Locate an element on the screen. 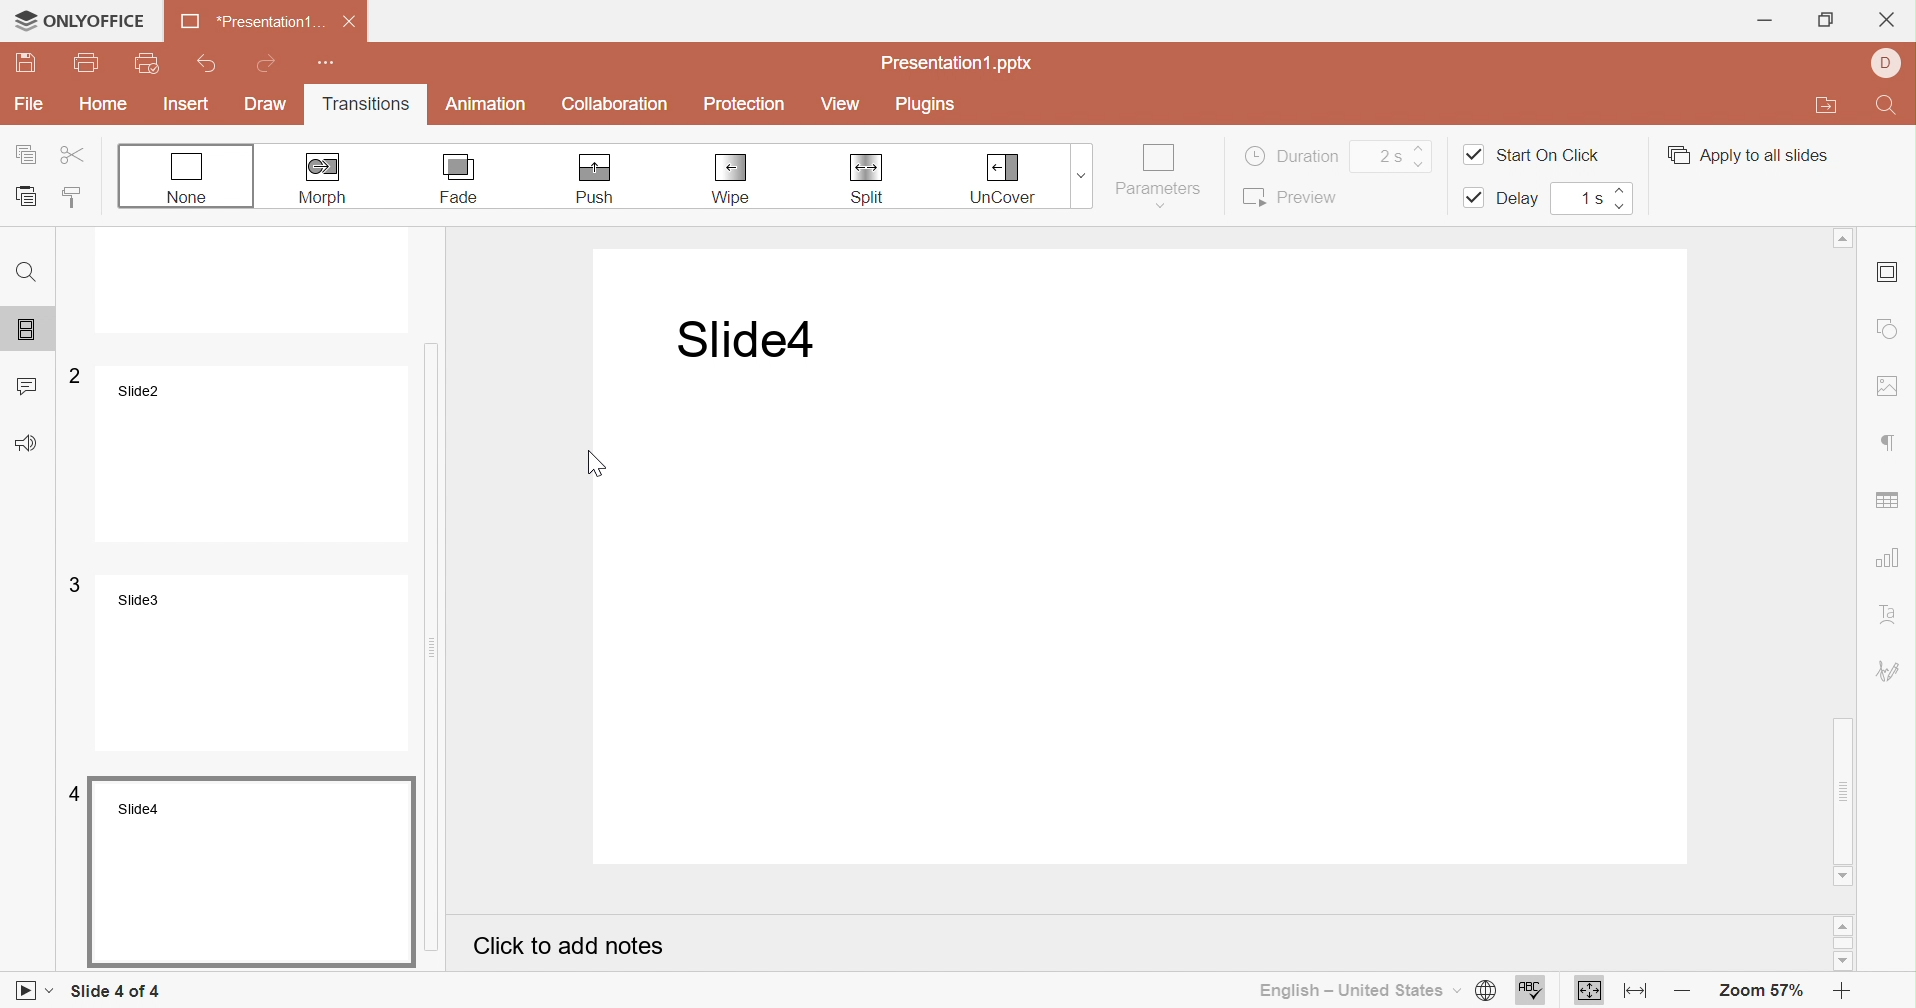  Print file is located at coordinates (86, 63).